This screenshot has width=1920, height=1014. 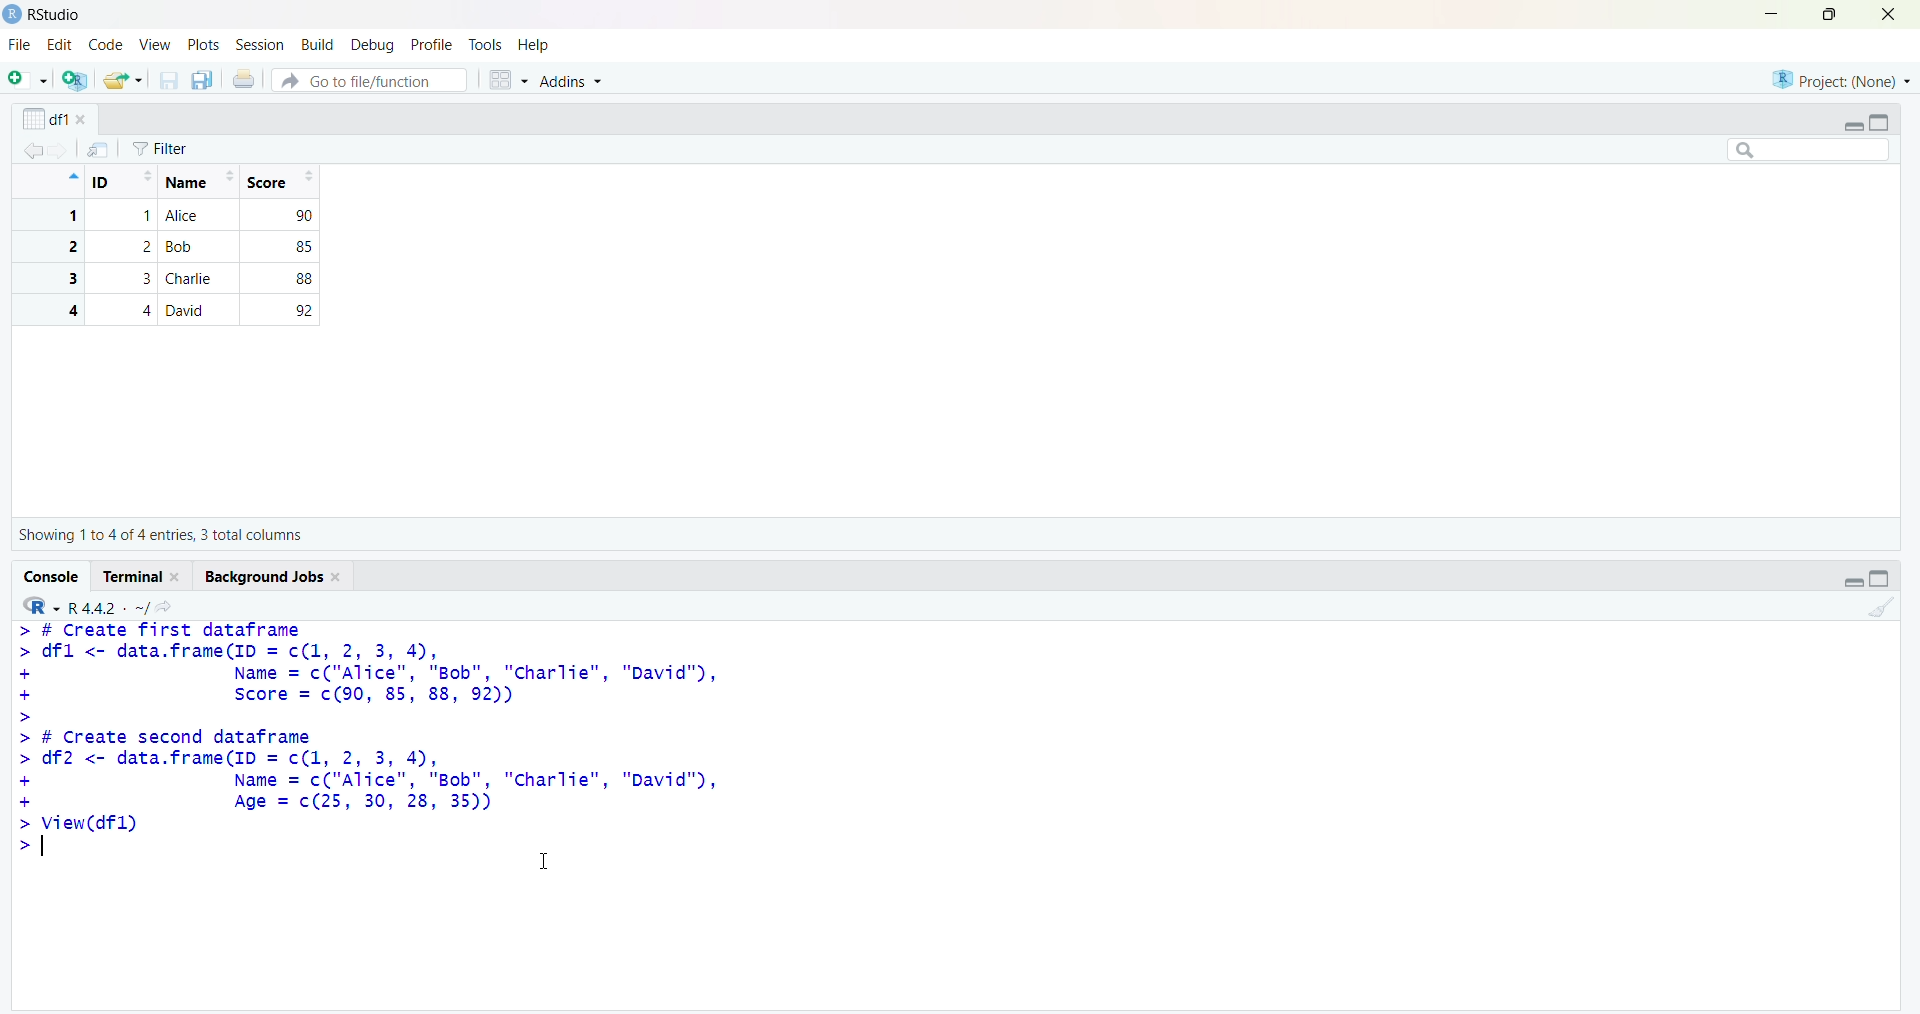 What do you see at coordinates (370, 739) in the screenshot?
I see `> # Create first dataframe> dfl <- data.frame(ID = c(1, 2, 3, 4),+ Name = c("Alice", "Bob", "charlie", "David"),+ Score = c(90, 85, 88, 92))>> # Create second dataframe> df2 <- data.frame(ID = c(1, 2, 3, 4),+ Name = c("Alice", "Bob", "Charlie", "David"),+ Age = c(25, 30, 28, 35))> View(dfl)> =` at bounding box center [370, 739].